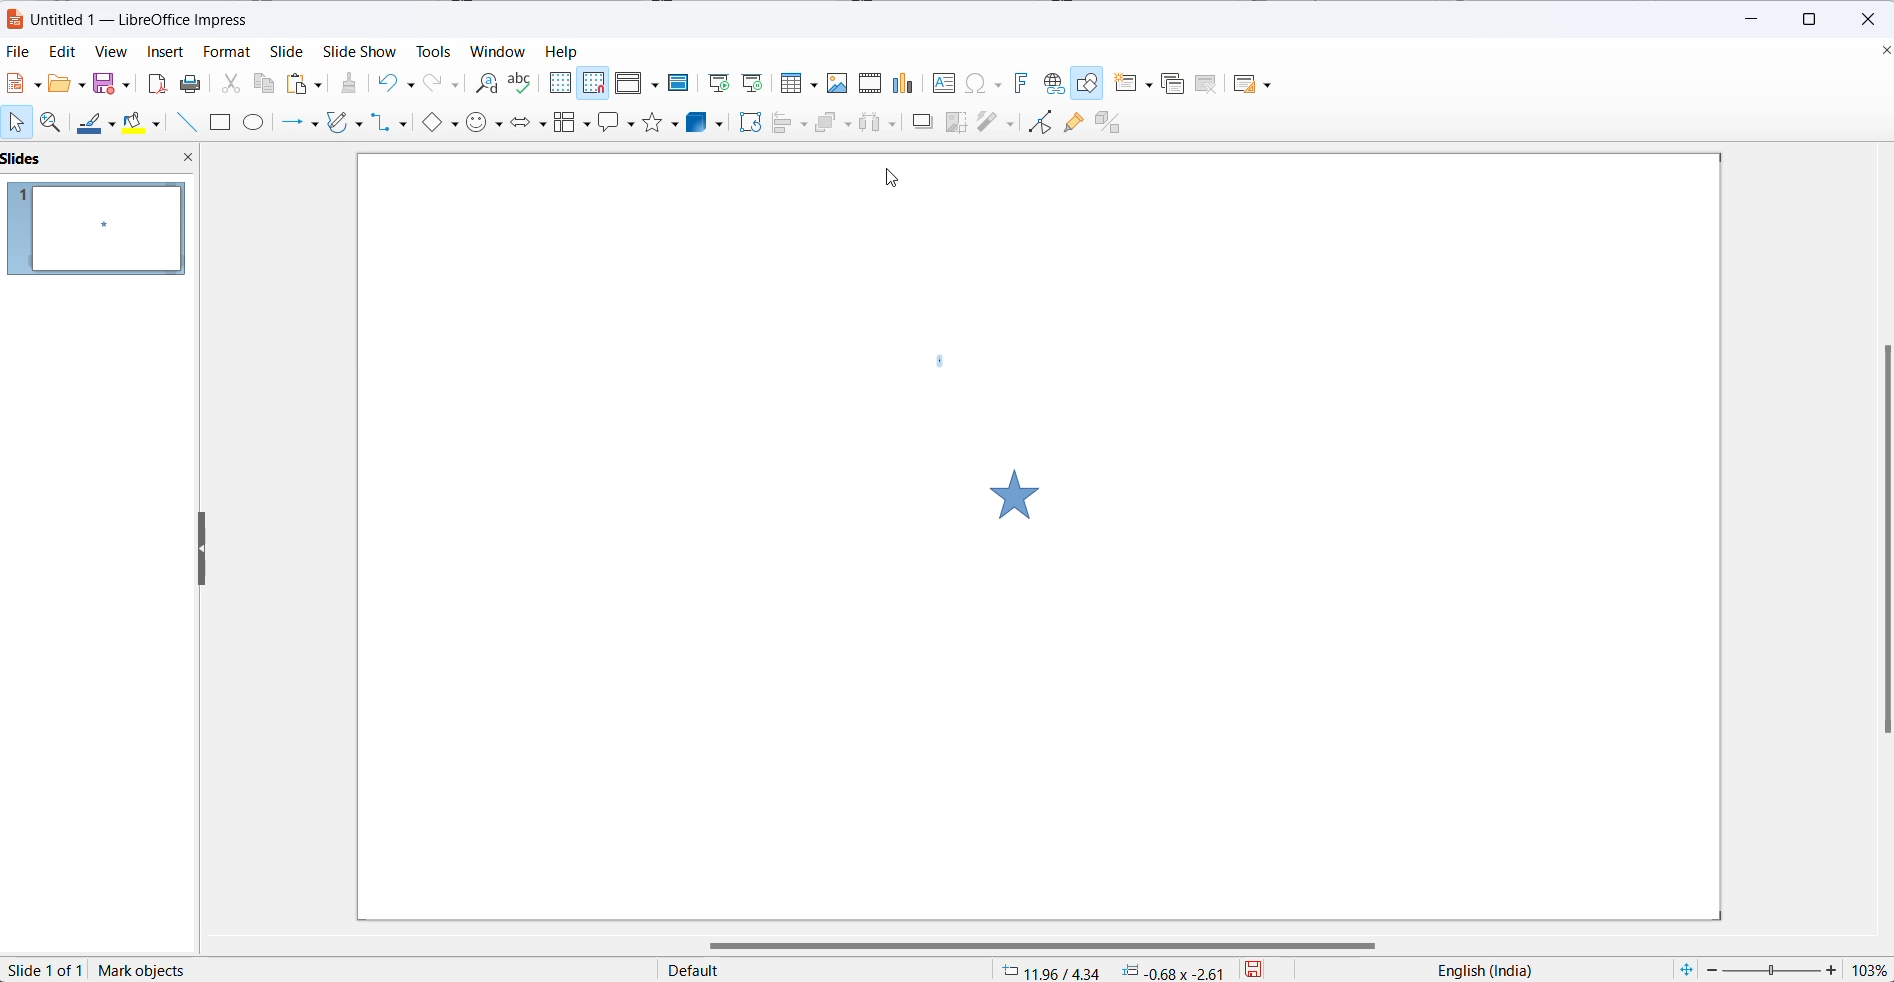  I want to click on 3d objects, so click(707, 123).